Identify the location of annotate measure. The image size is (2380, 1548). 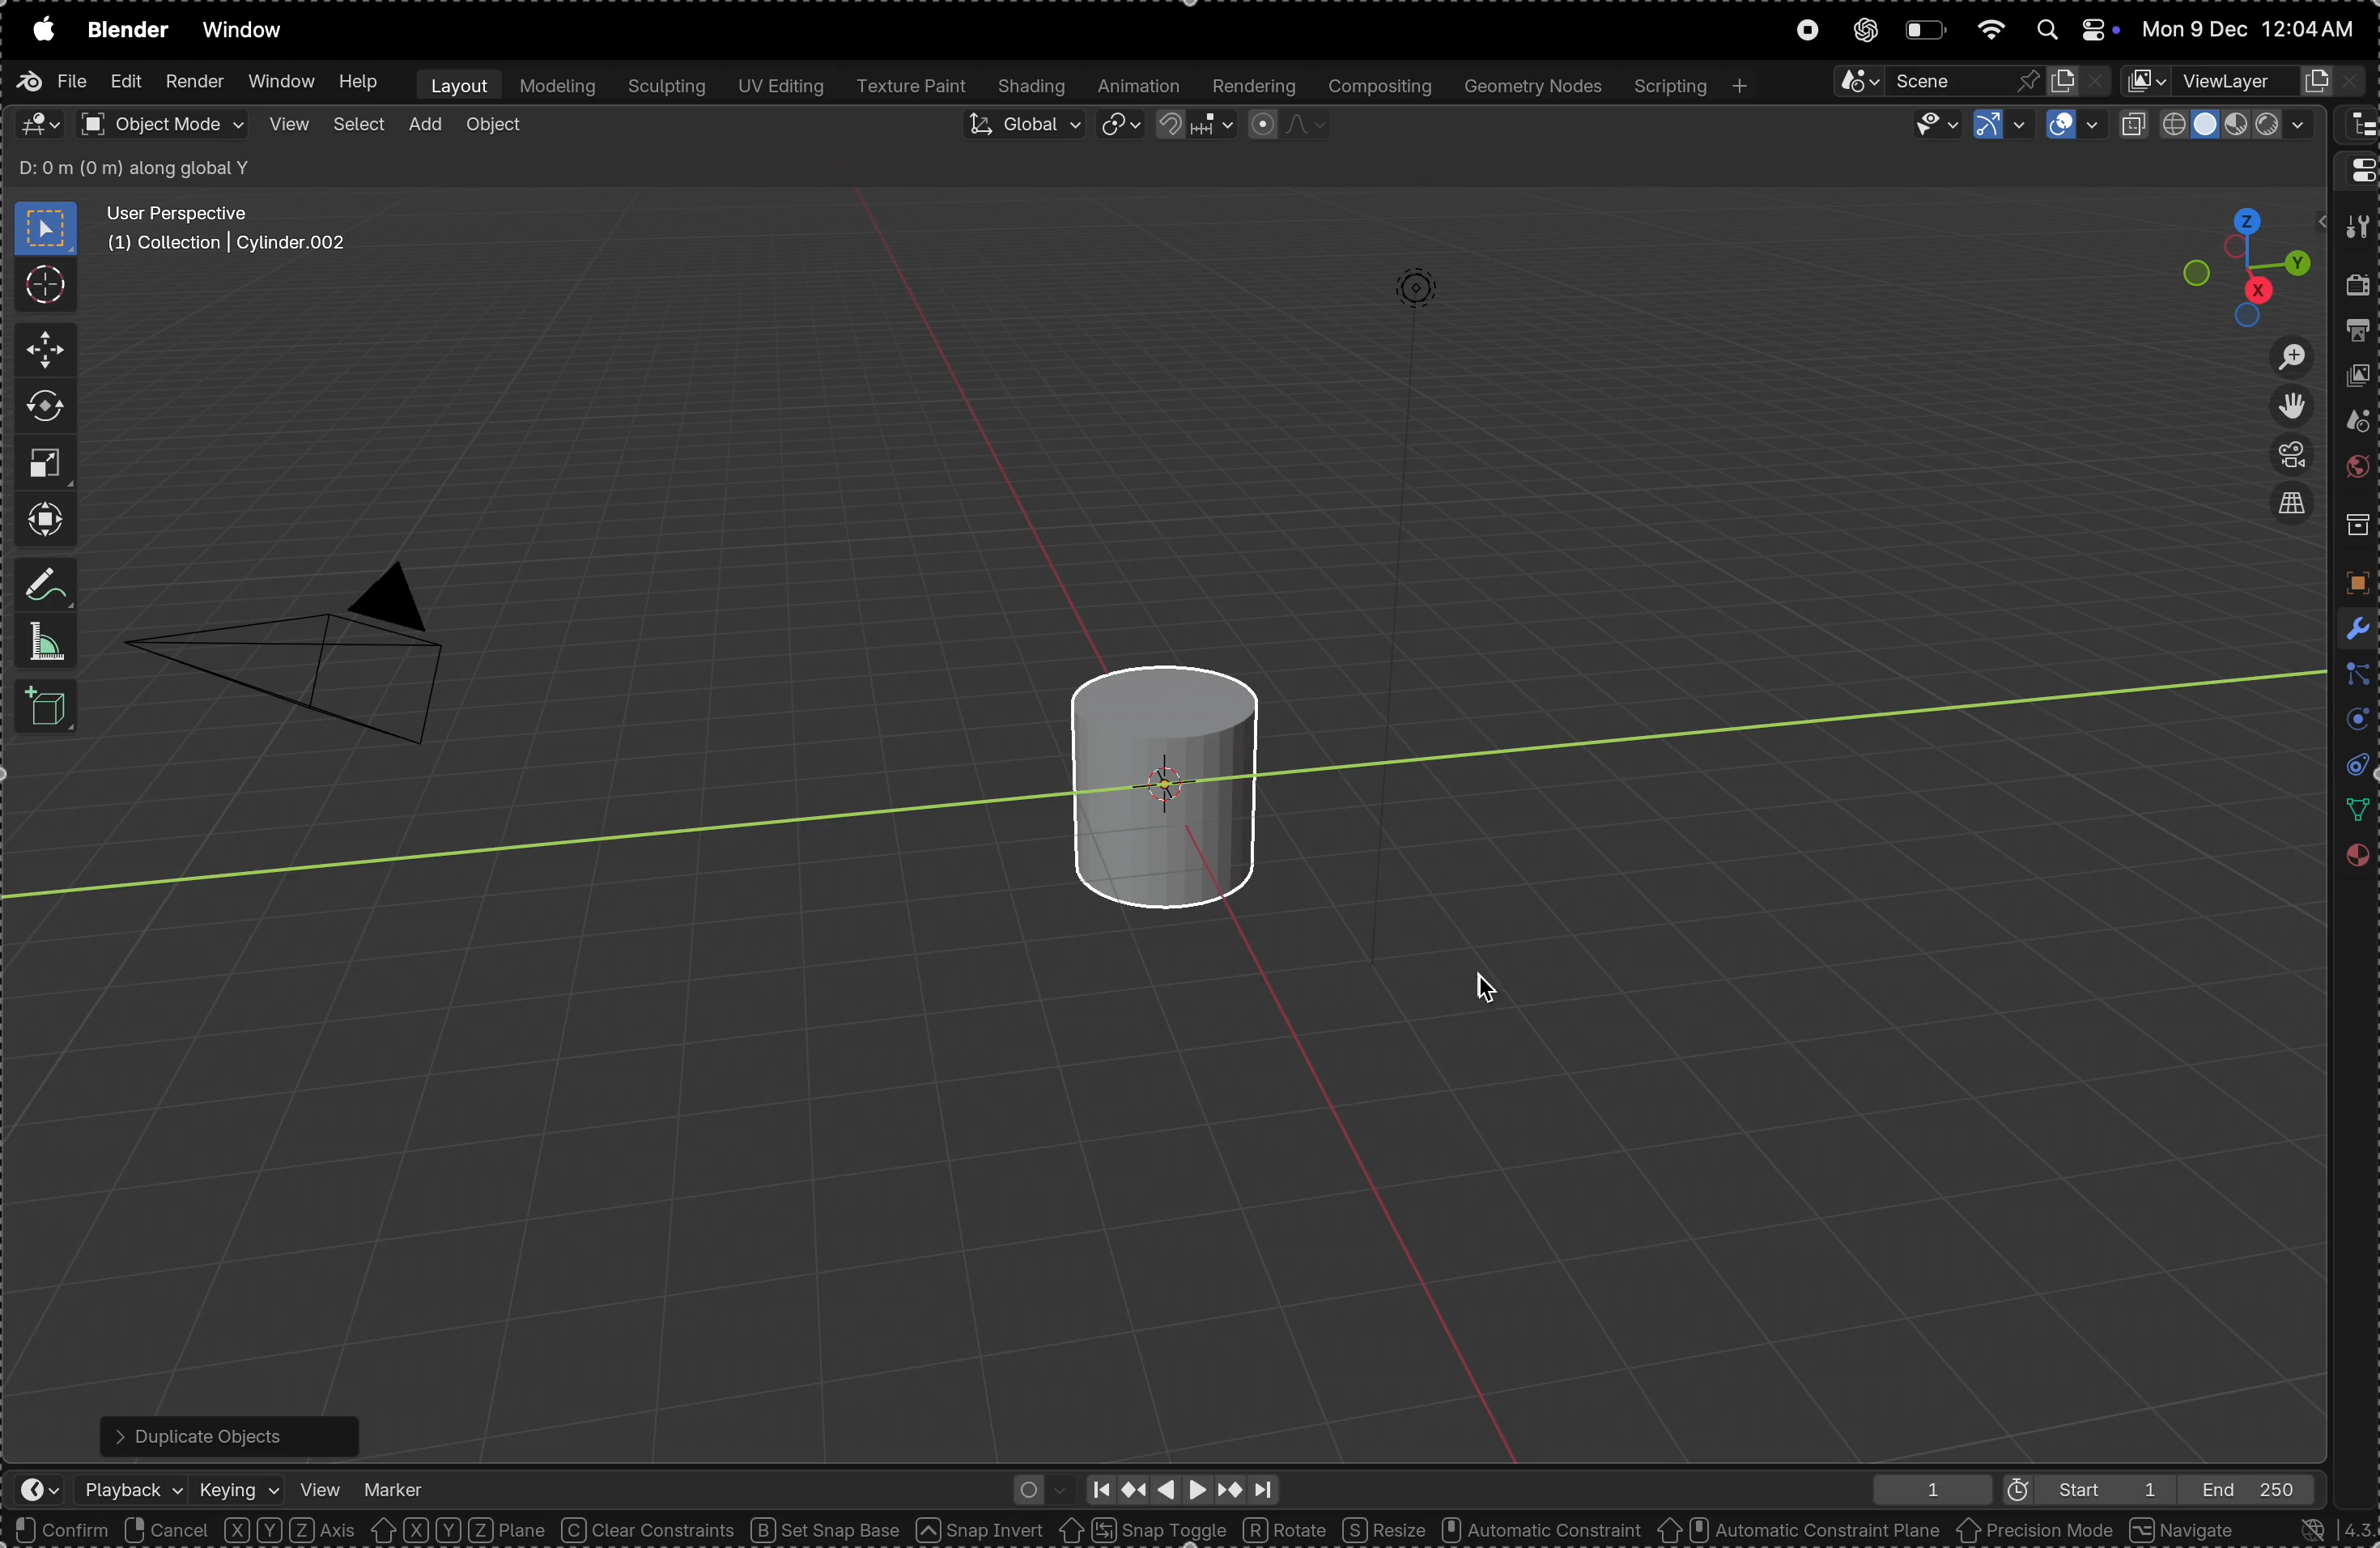
(48, 587).